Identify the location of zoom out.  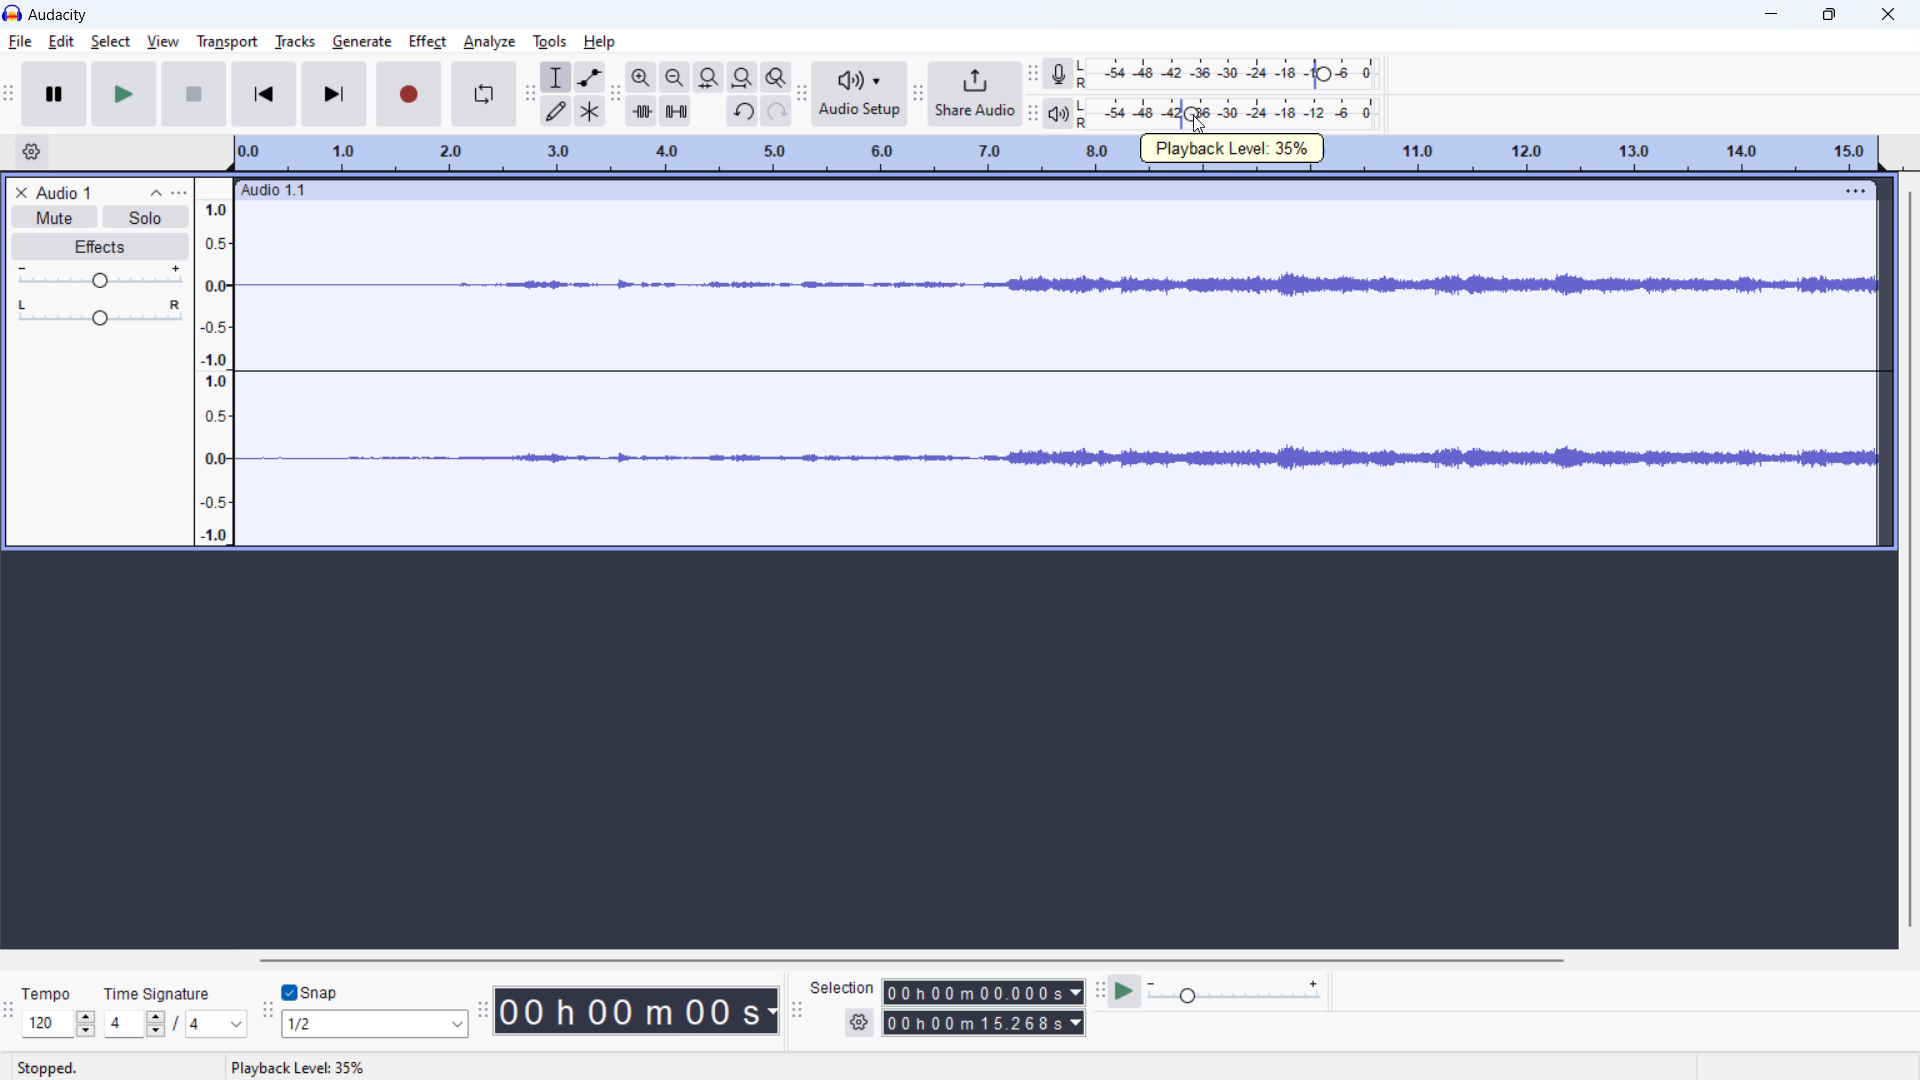
(675, 76).